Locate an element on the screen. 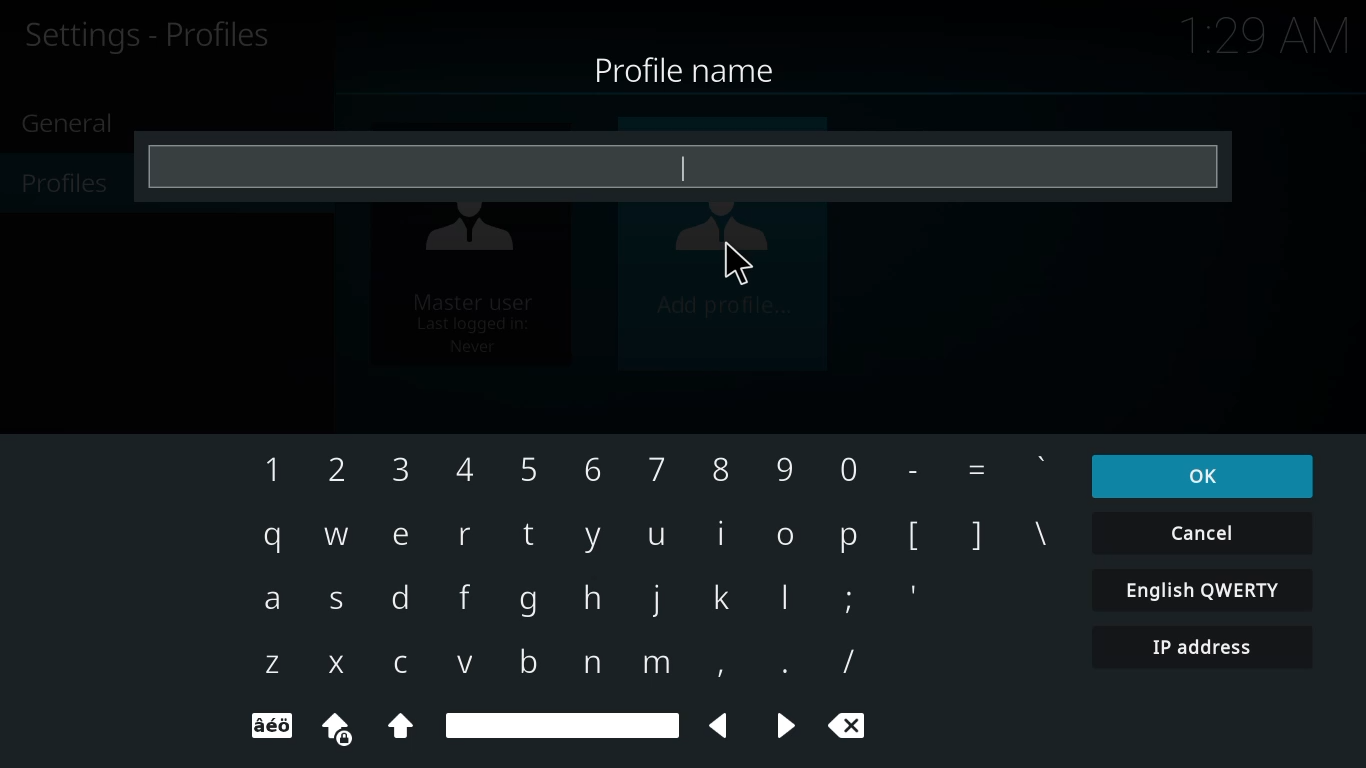  cursor is located at coordinates (737, 268).